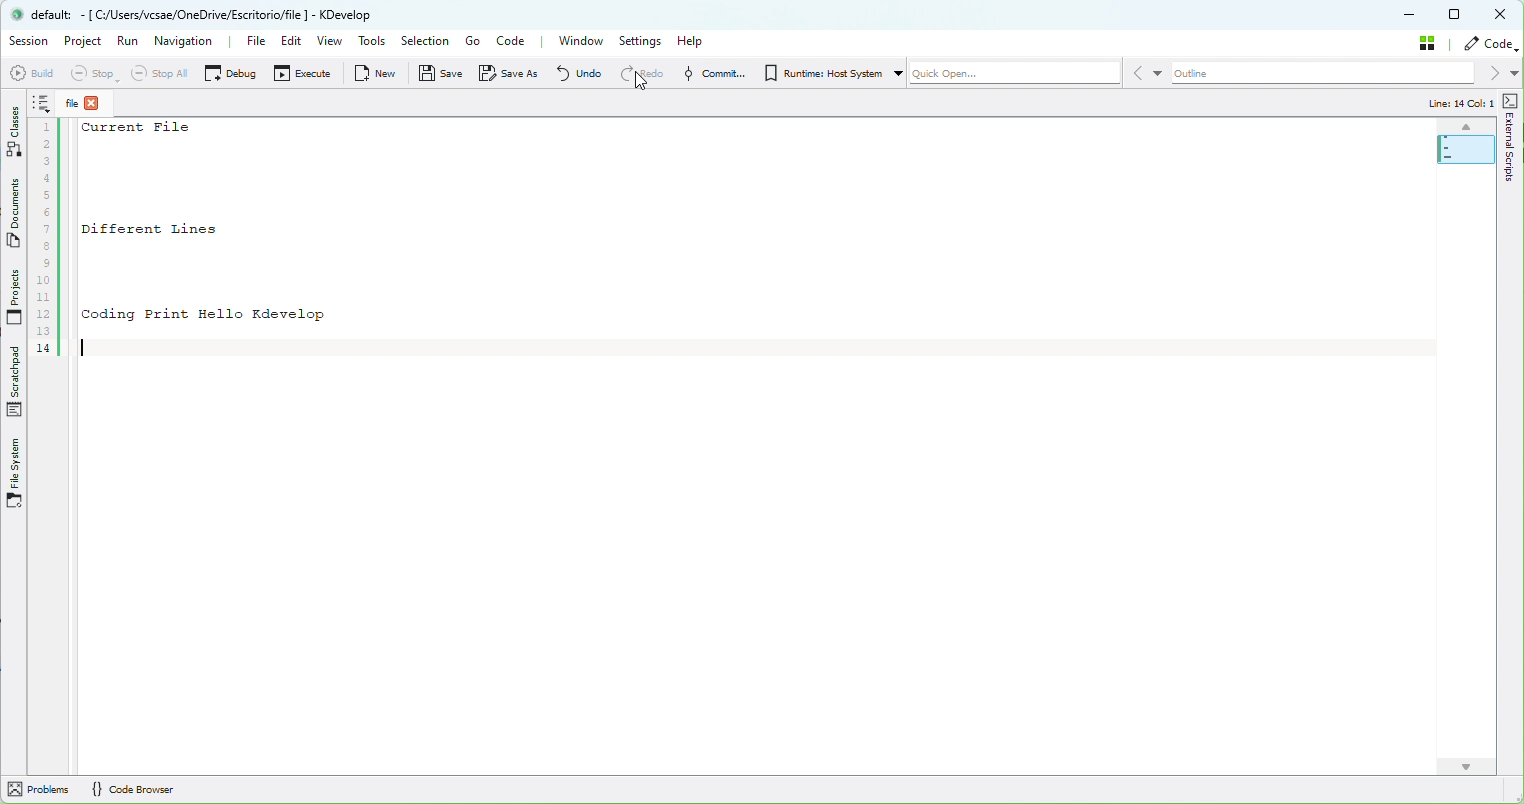 The image size is (1524, 804). Describe the element at coordinates (444, 72) in the screenshot. I see `Save` at that location.